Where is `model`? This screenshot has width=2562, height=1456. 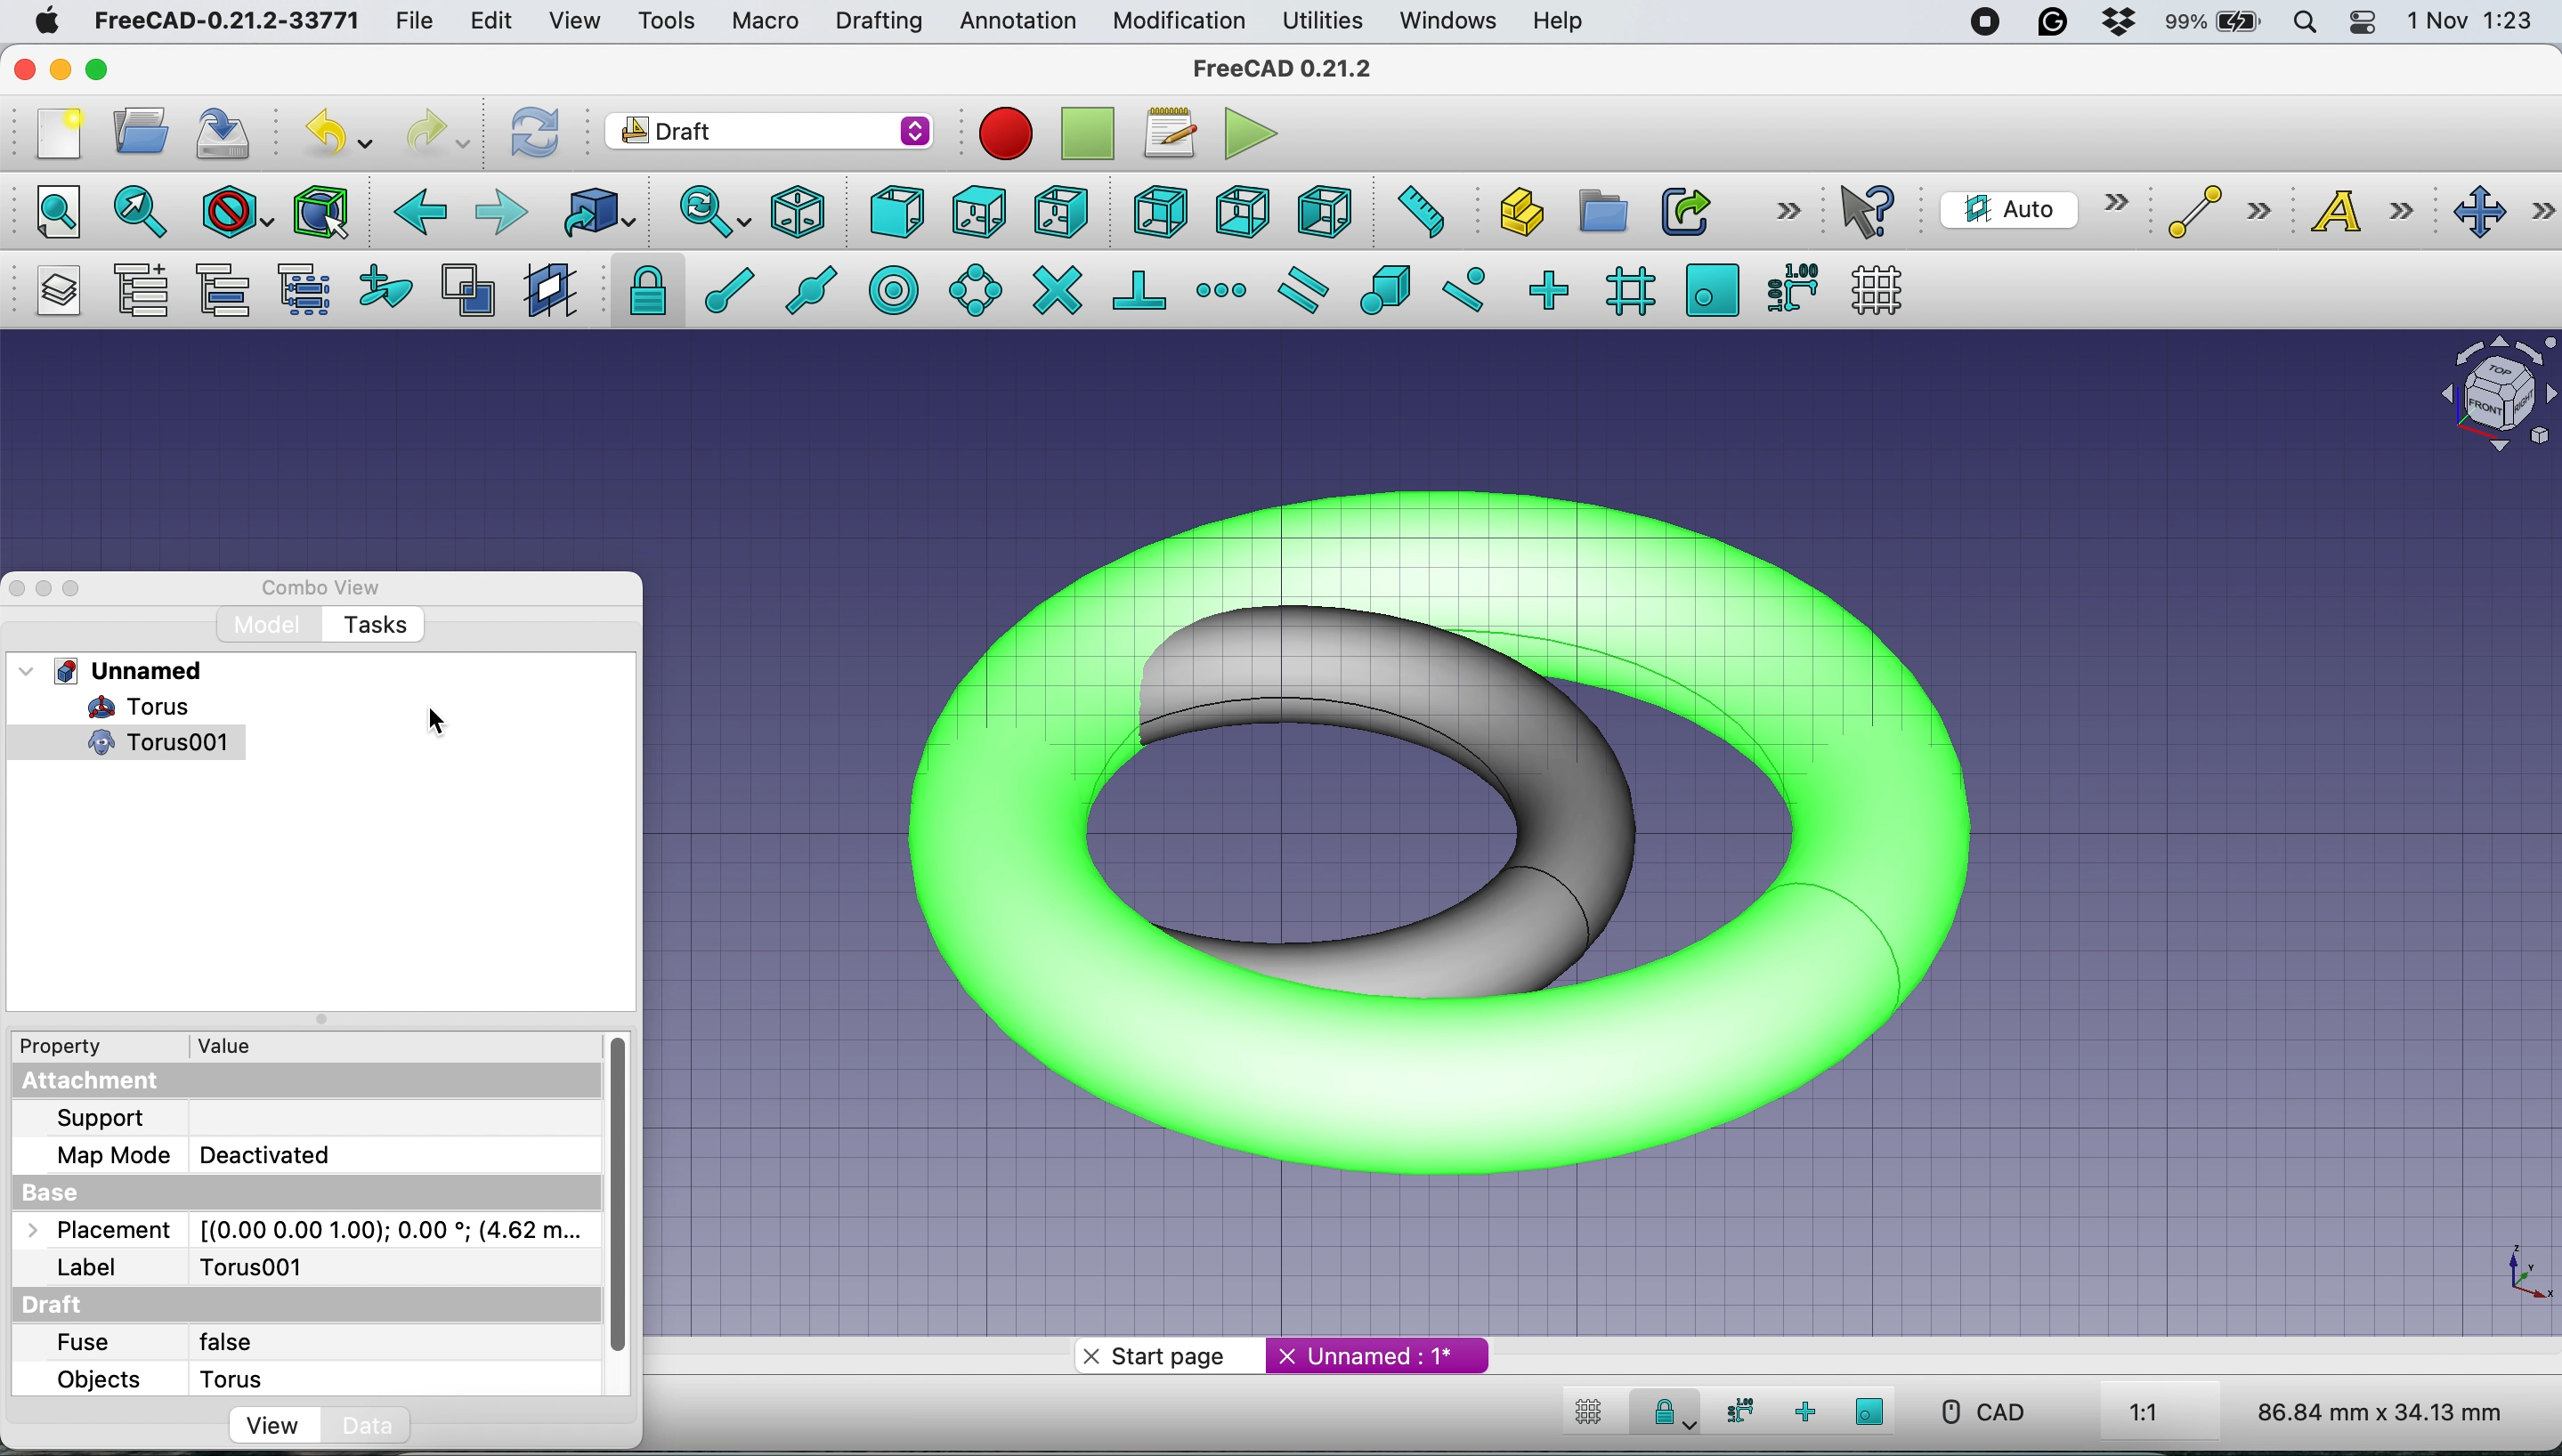 model is located at coordinates (265, 624).